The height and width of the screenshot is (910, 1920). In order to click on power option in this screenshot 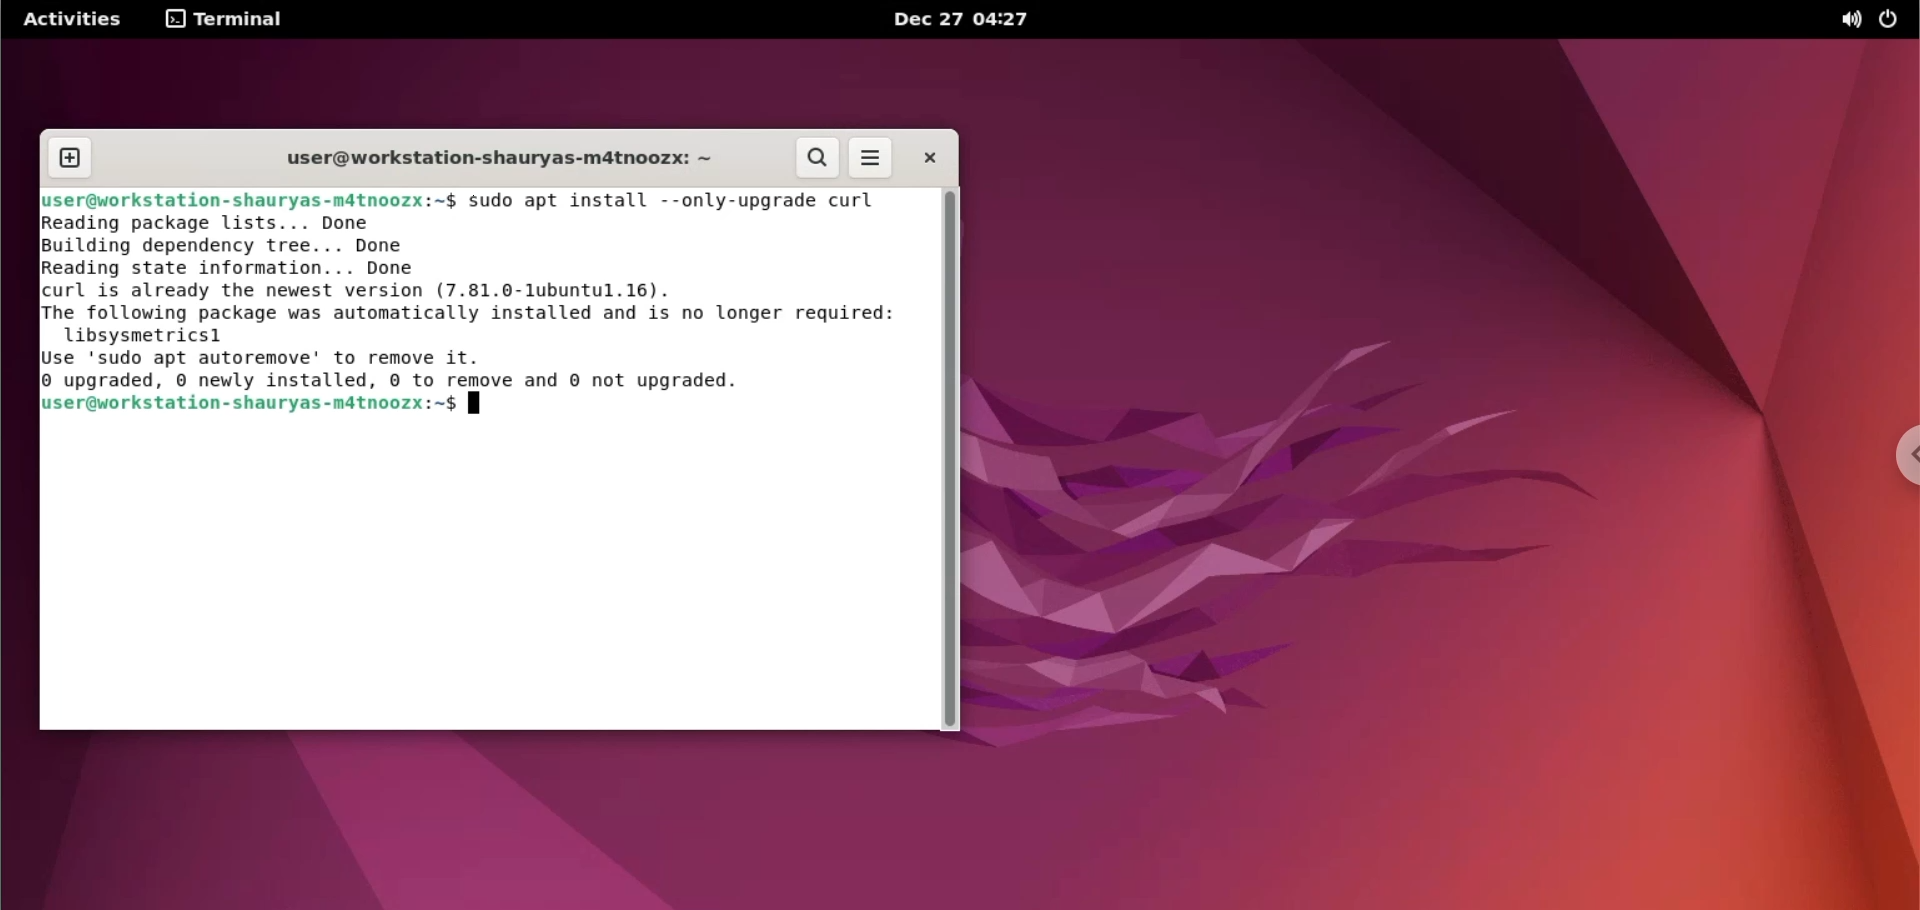, I will do `click(1898, 20)`.